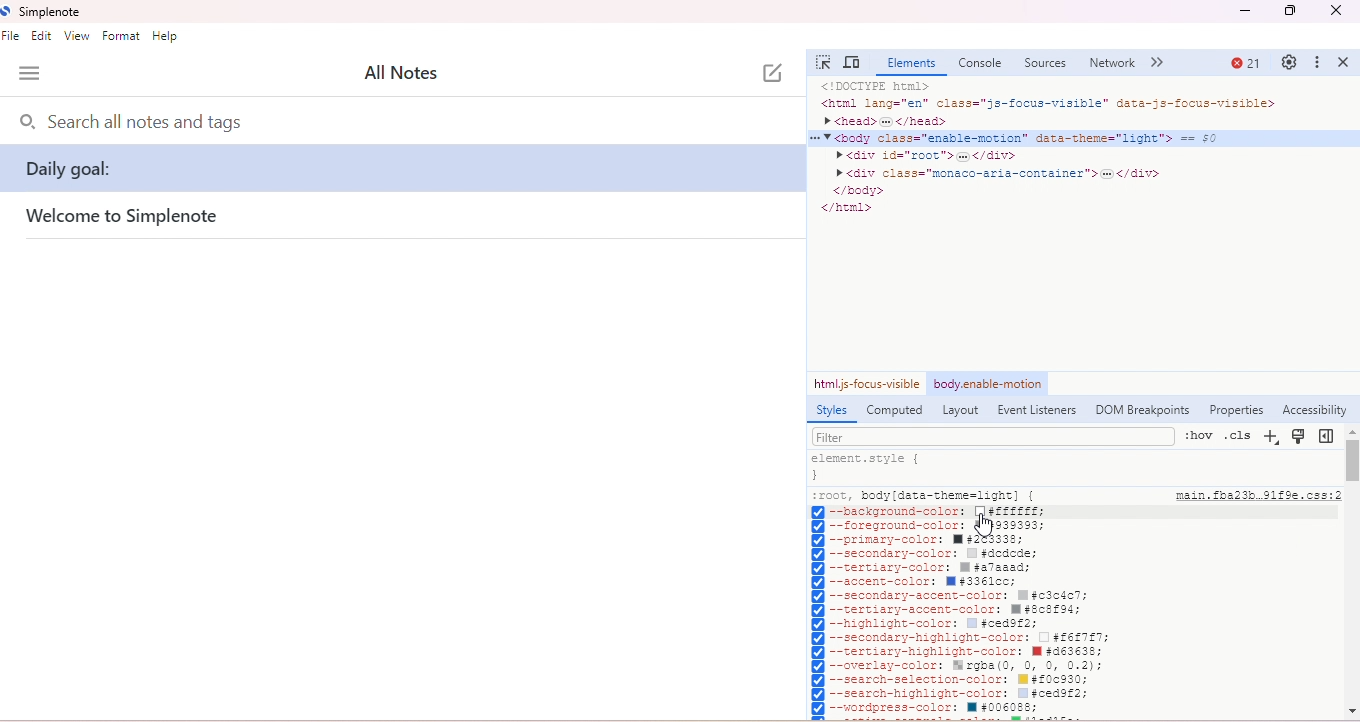 The width and height of the screenshot is (1360, 722). What do you see at coordinates (908, 65) in the screenshot?
I see `element` at bounding box center [908, 65].